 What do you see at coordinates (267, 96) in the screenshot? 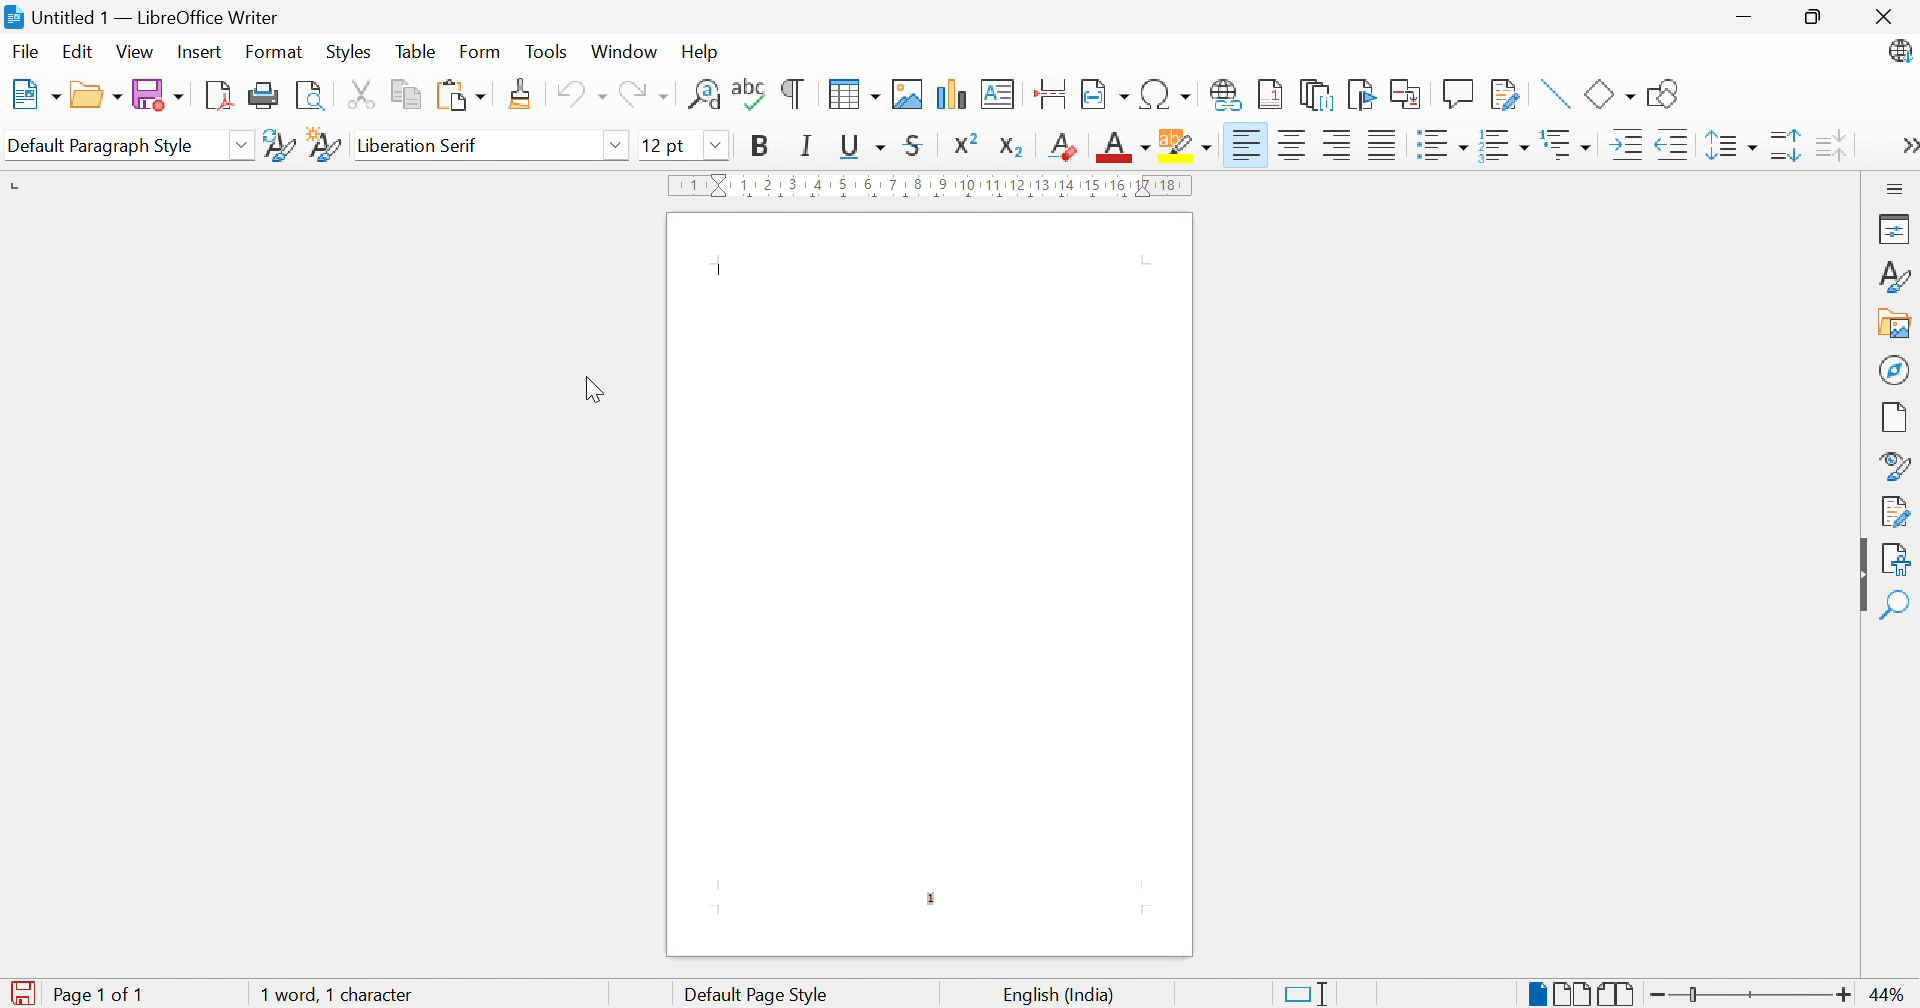
I see `Print` at bounding box center [267, 96].